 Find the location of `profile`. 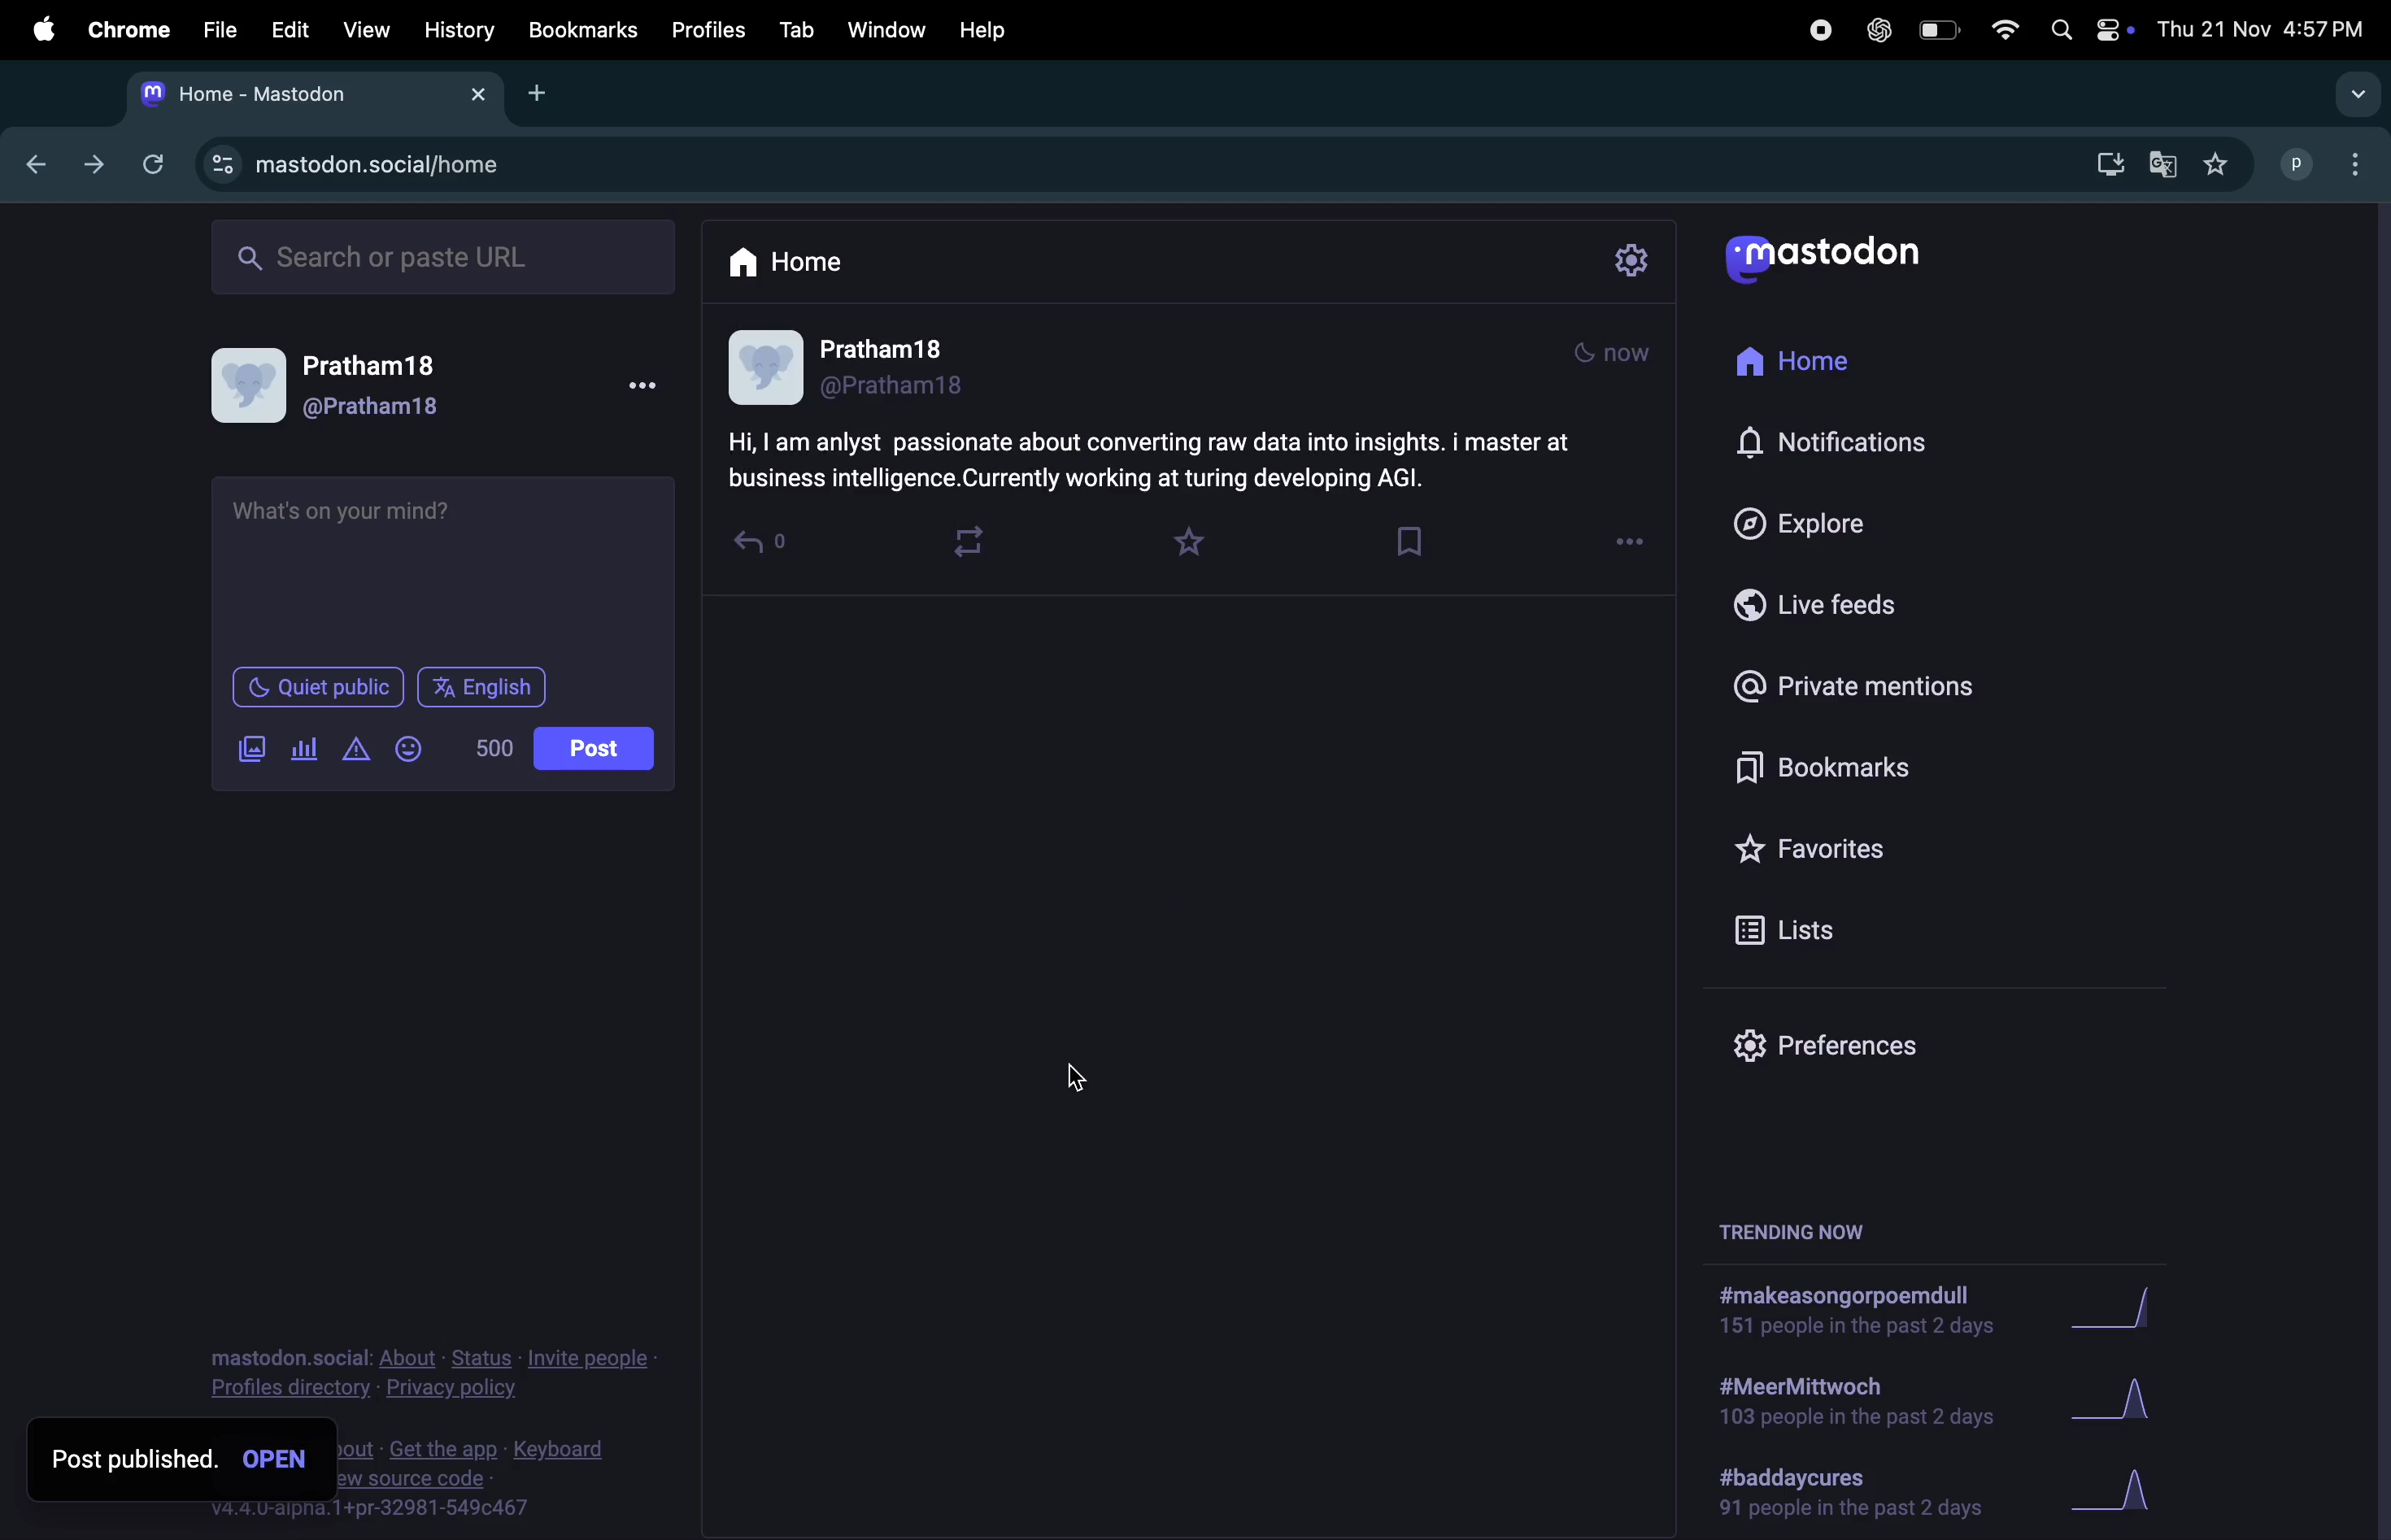

profile is located at coordinates (2288, 162).